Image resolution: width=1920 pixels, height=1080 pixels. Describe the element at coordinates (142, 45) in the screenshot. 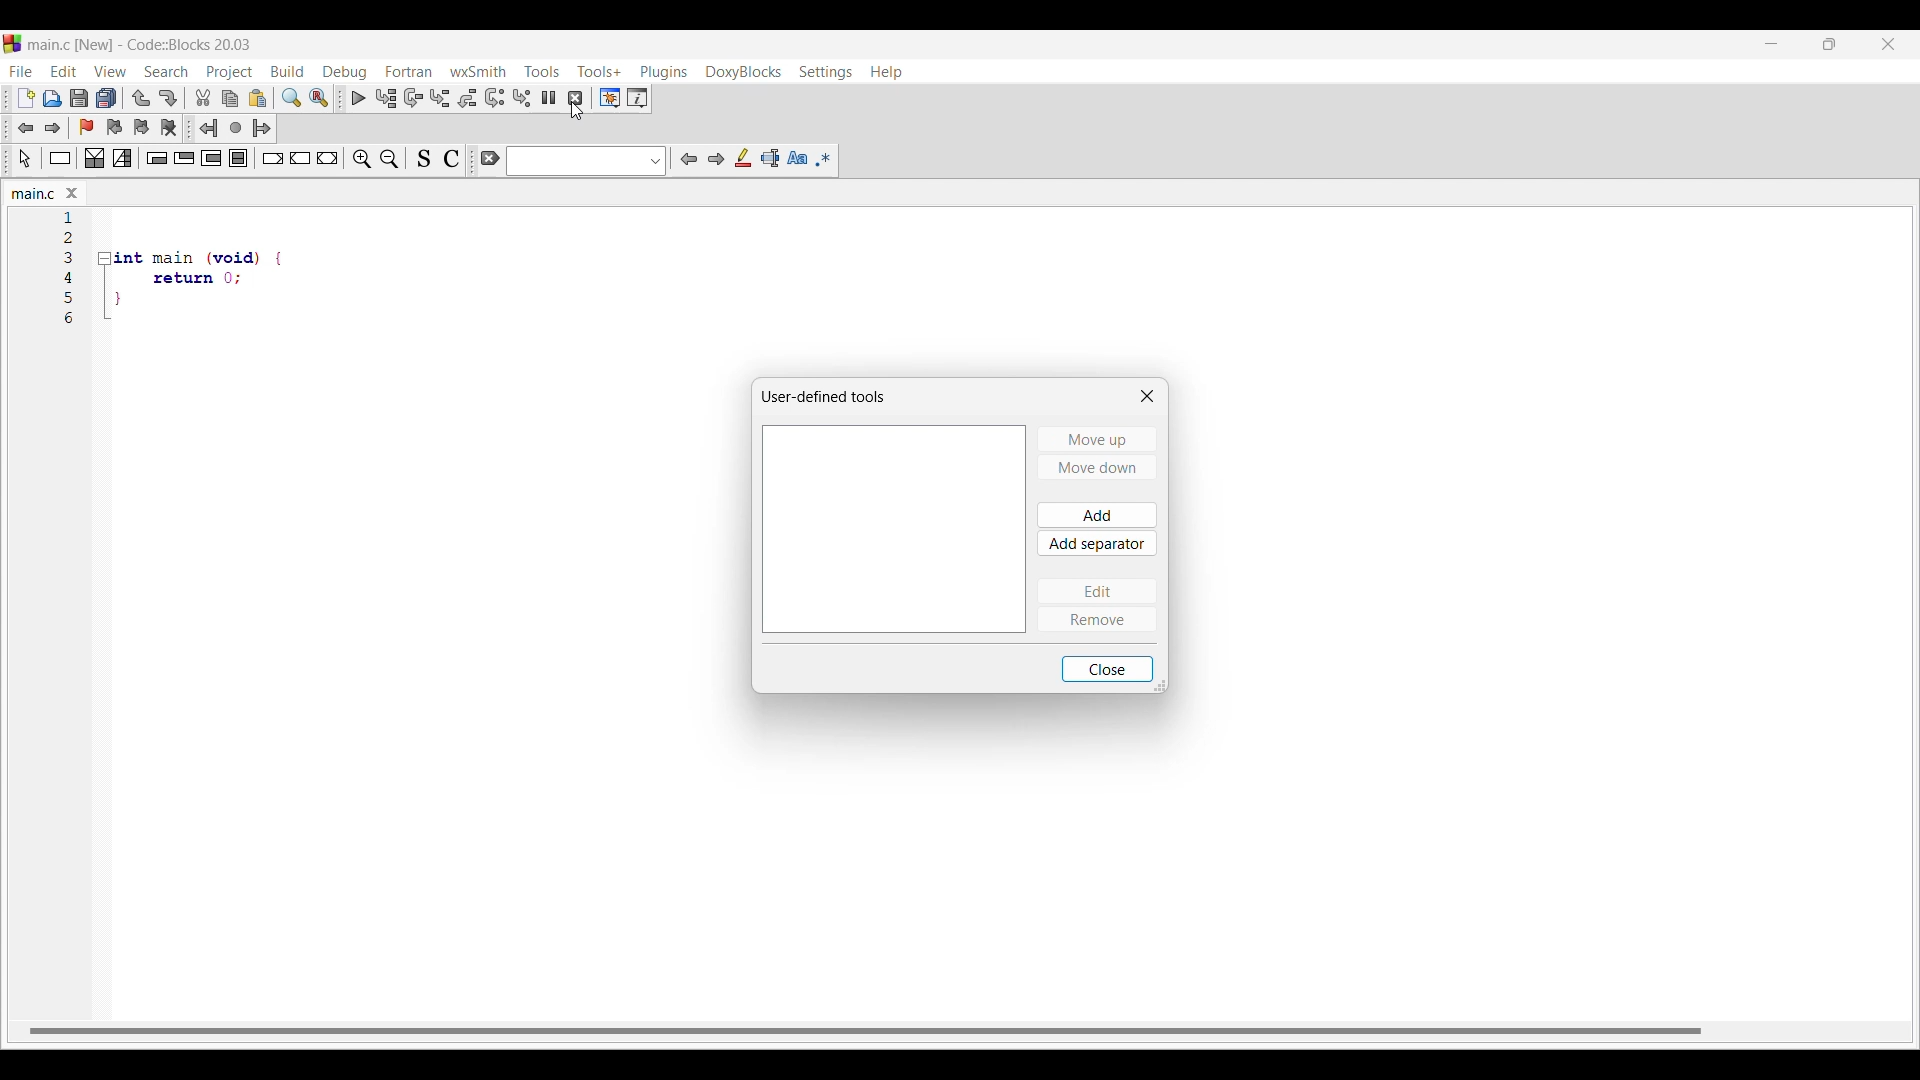

I see `Project name, software name and version` at that location.